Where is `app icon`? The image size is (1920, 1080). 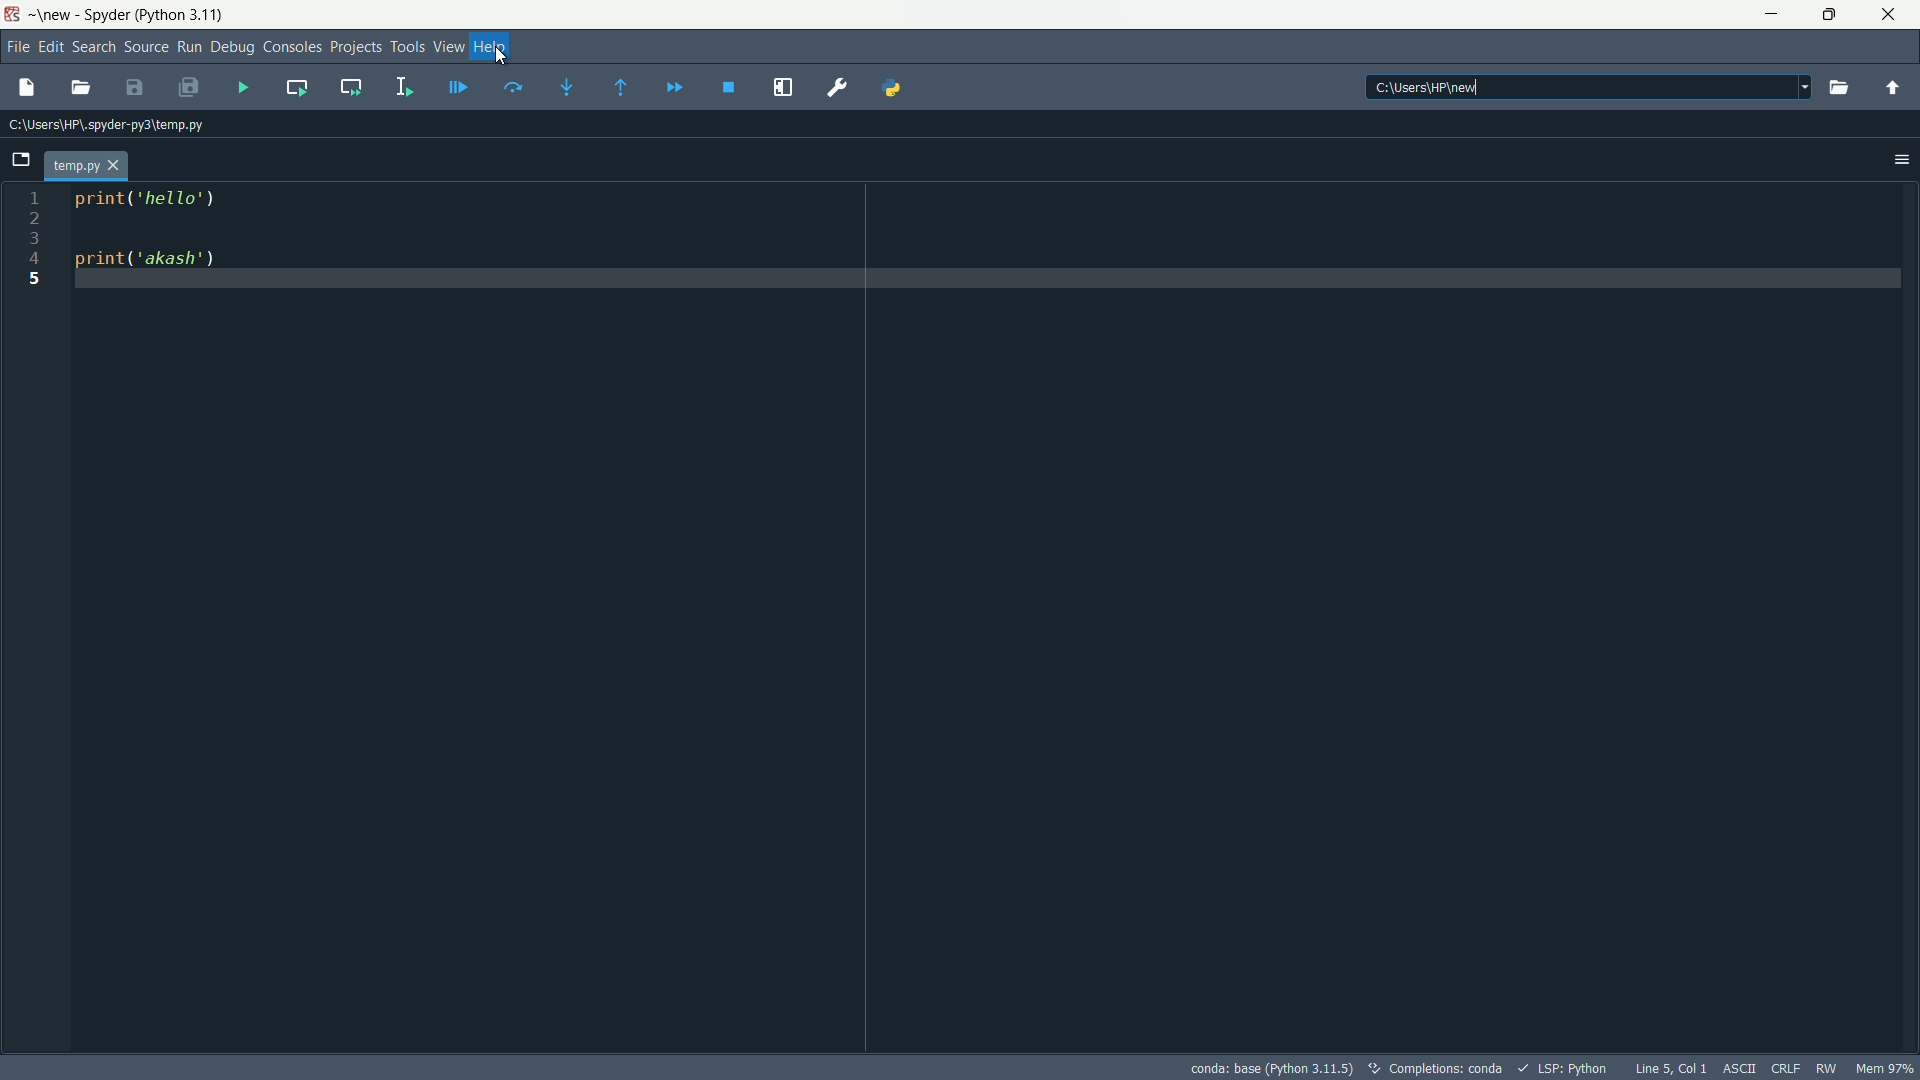 app icon is located at coordinates (16, 15).